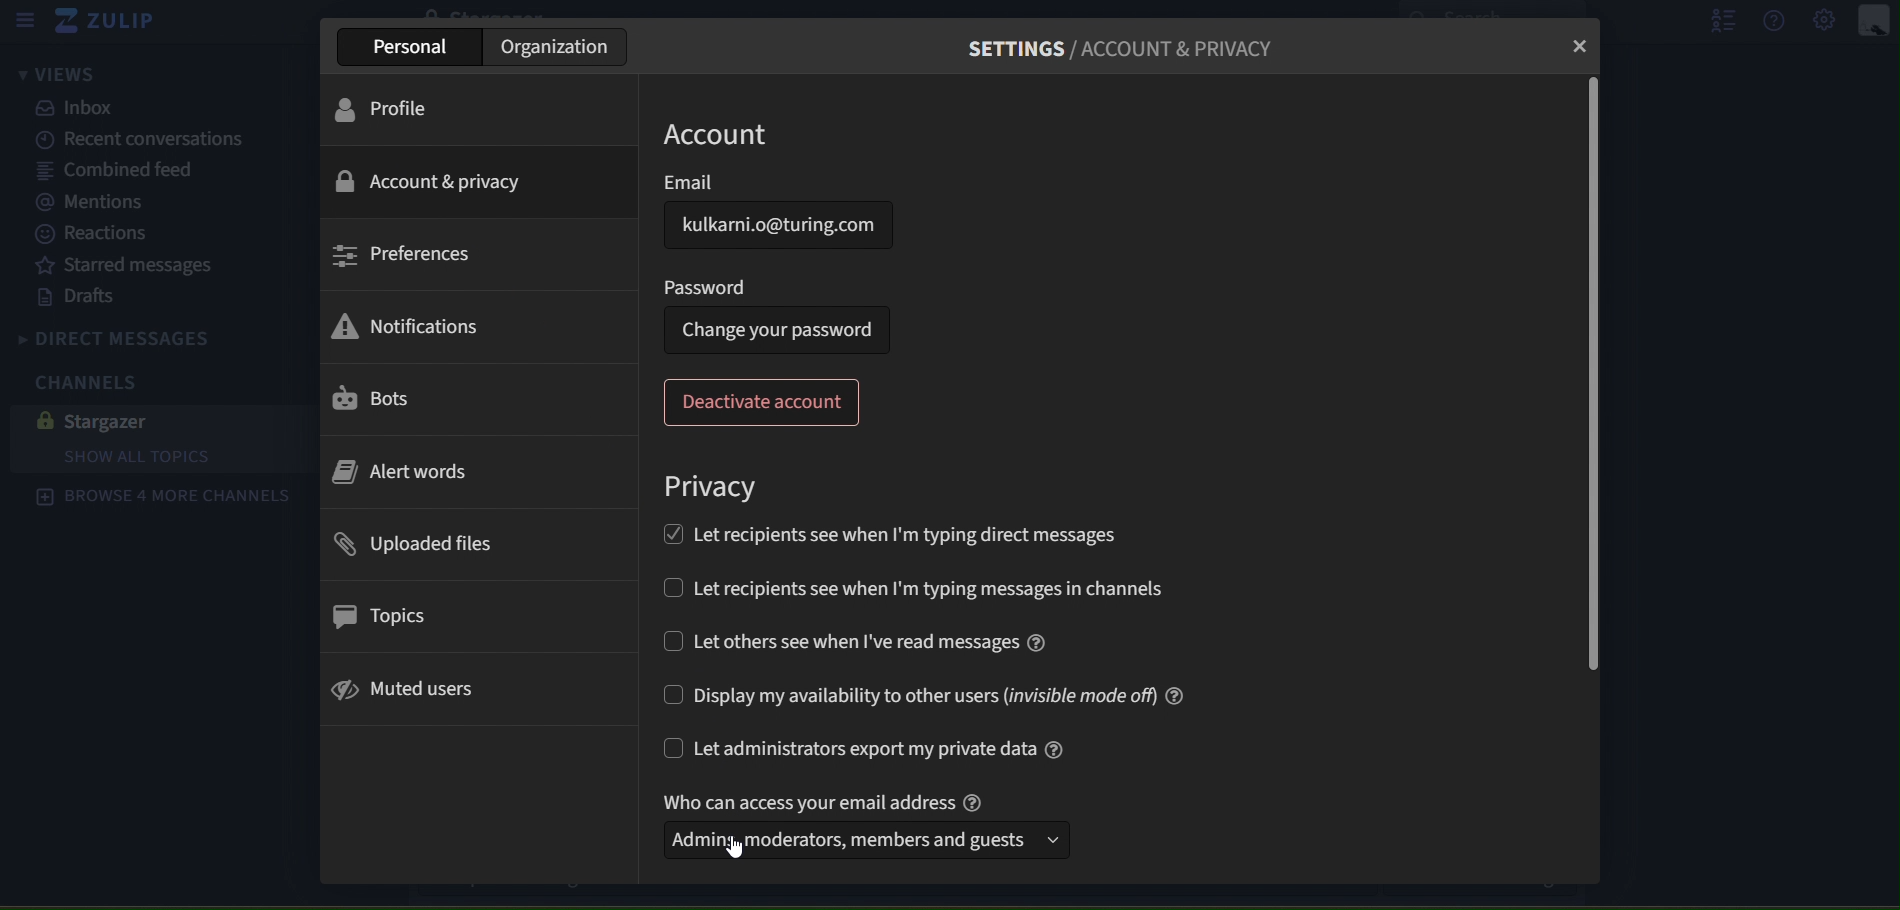  I want to click on let recipients see when I'm typing messages in channels, so click(952, 591).